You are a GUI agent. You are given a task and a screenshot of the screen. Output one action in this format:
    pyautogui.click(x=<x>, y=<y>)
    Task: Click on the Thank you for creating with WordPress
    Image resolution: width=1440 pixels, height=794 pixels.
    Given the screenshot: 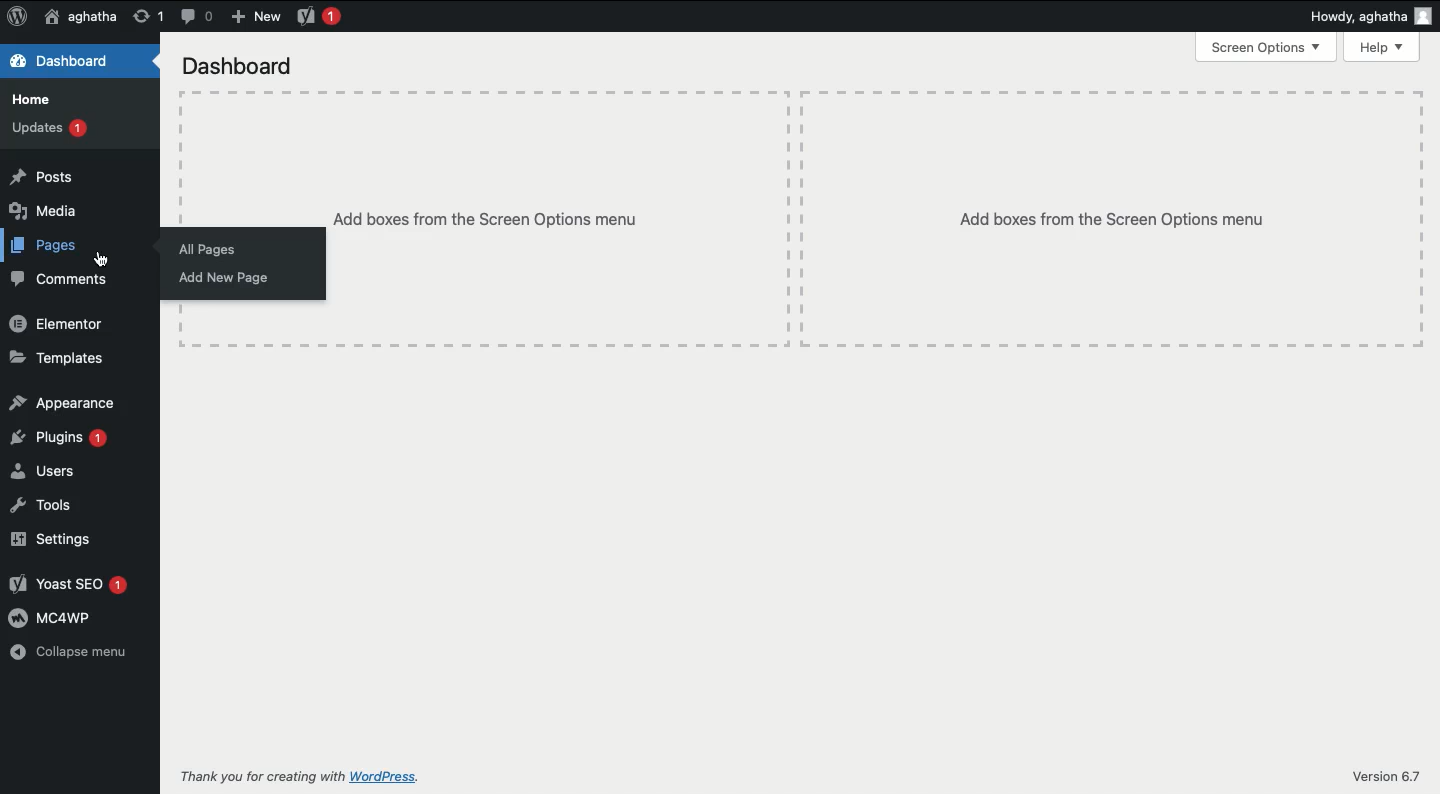 What is the action you would take?
    pyautogui.click(x=299, y=776)
    